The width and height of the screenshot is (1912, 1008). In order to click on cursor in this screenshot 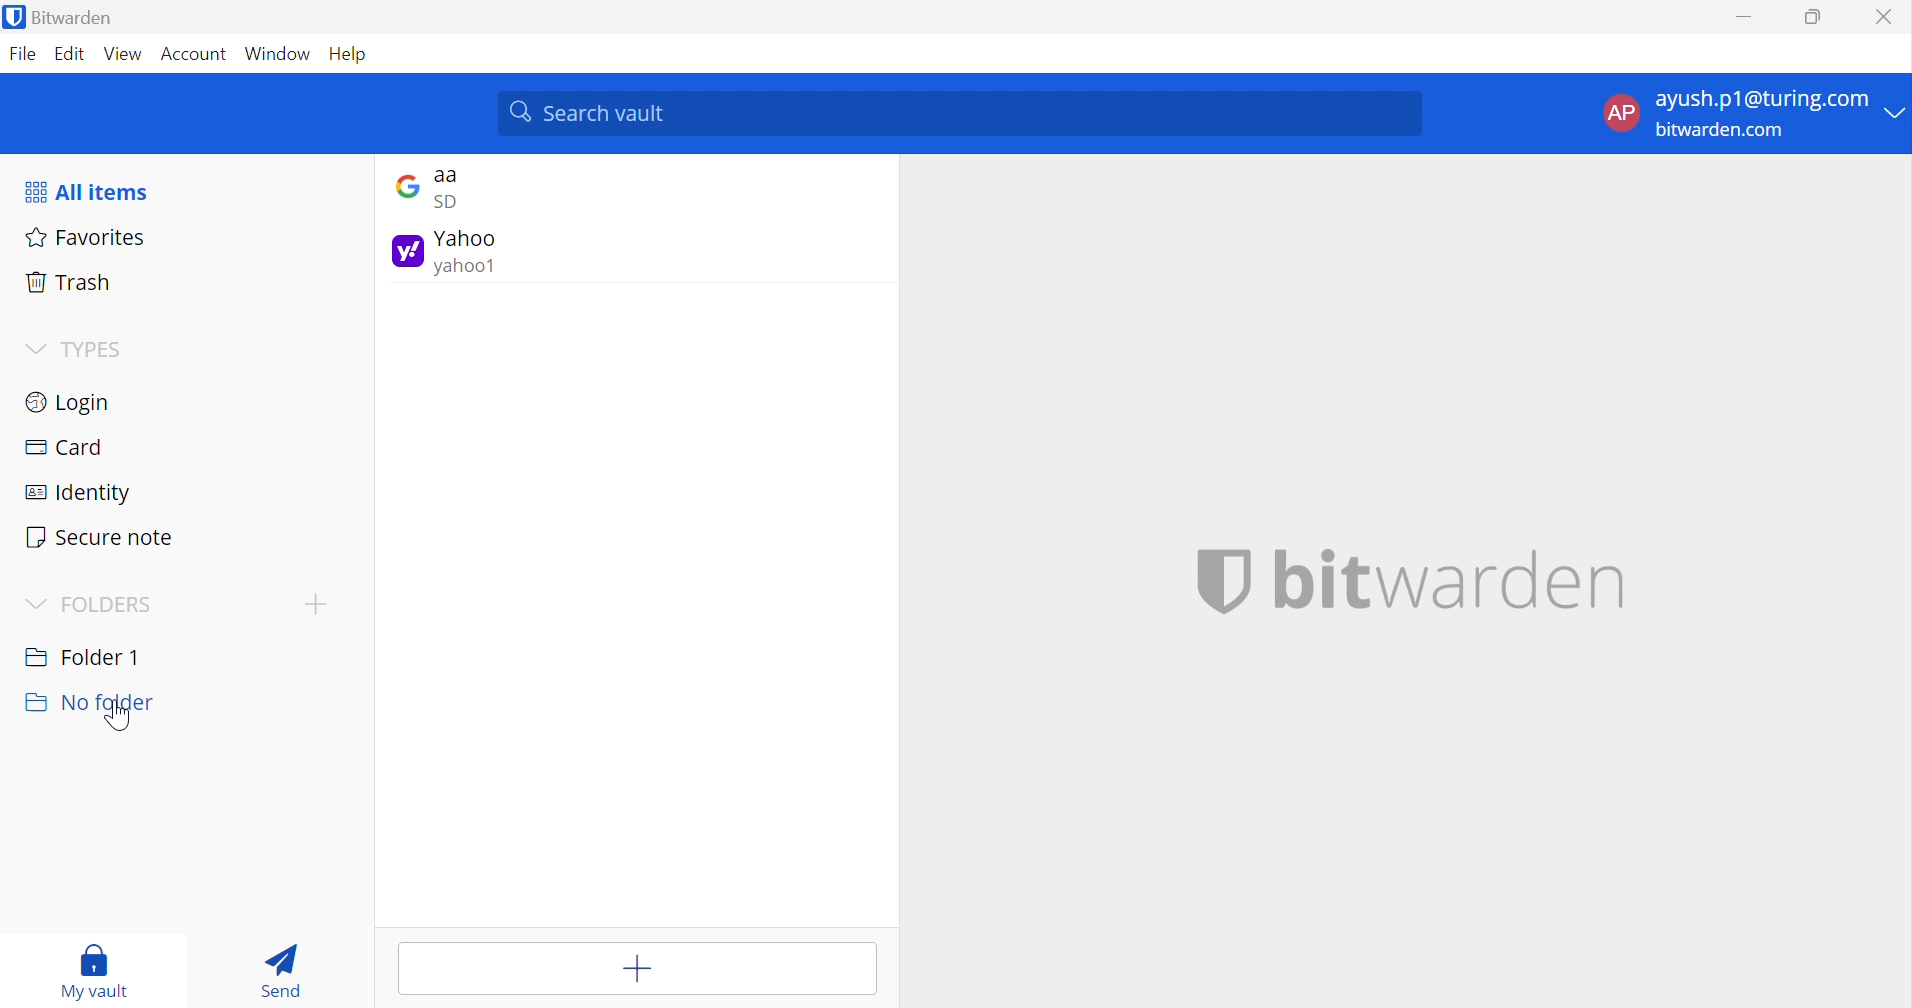, I will do `click(115, 716)`.